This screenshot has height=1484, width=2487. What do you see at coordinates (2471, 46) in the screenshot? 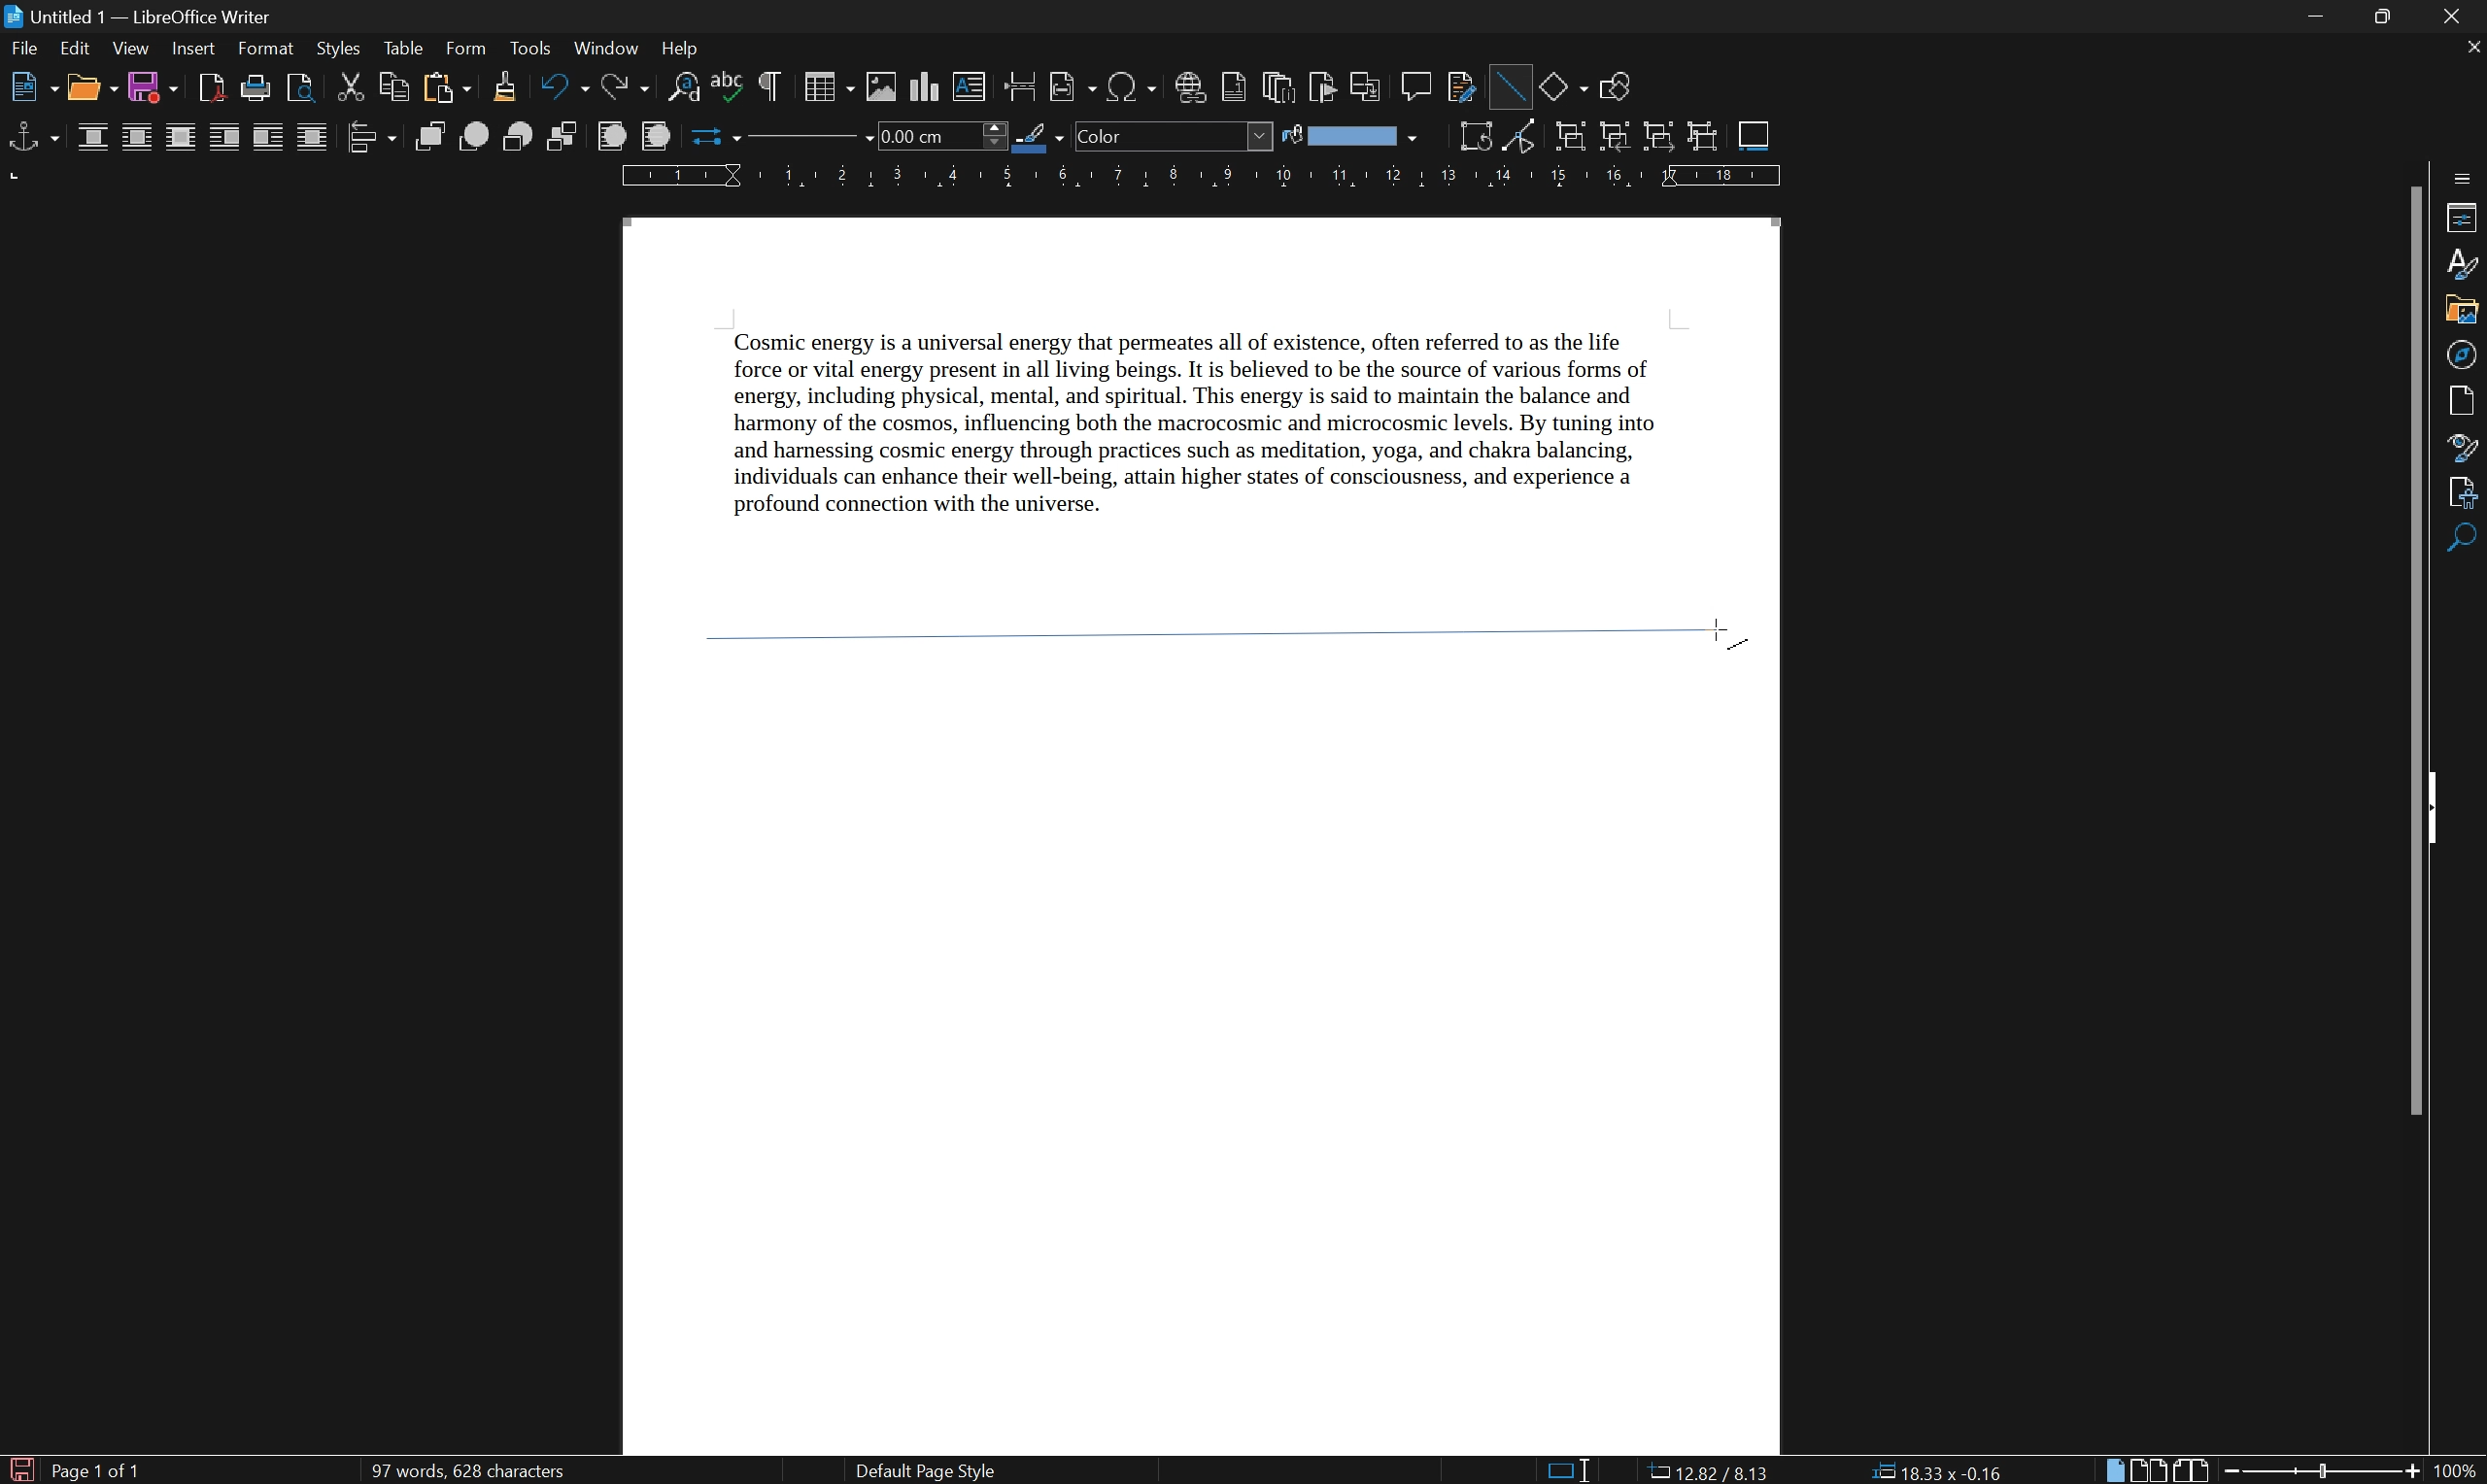
I see `close` at bounding box center [2471, 46].